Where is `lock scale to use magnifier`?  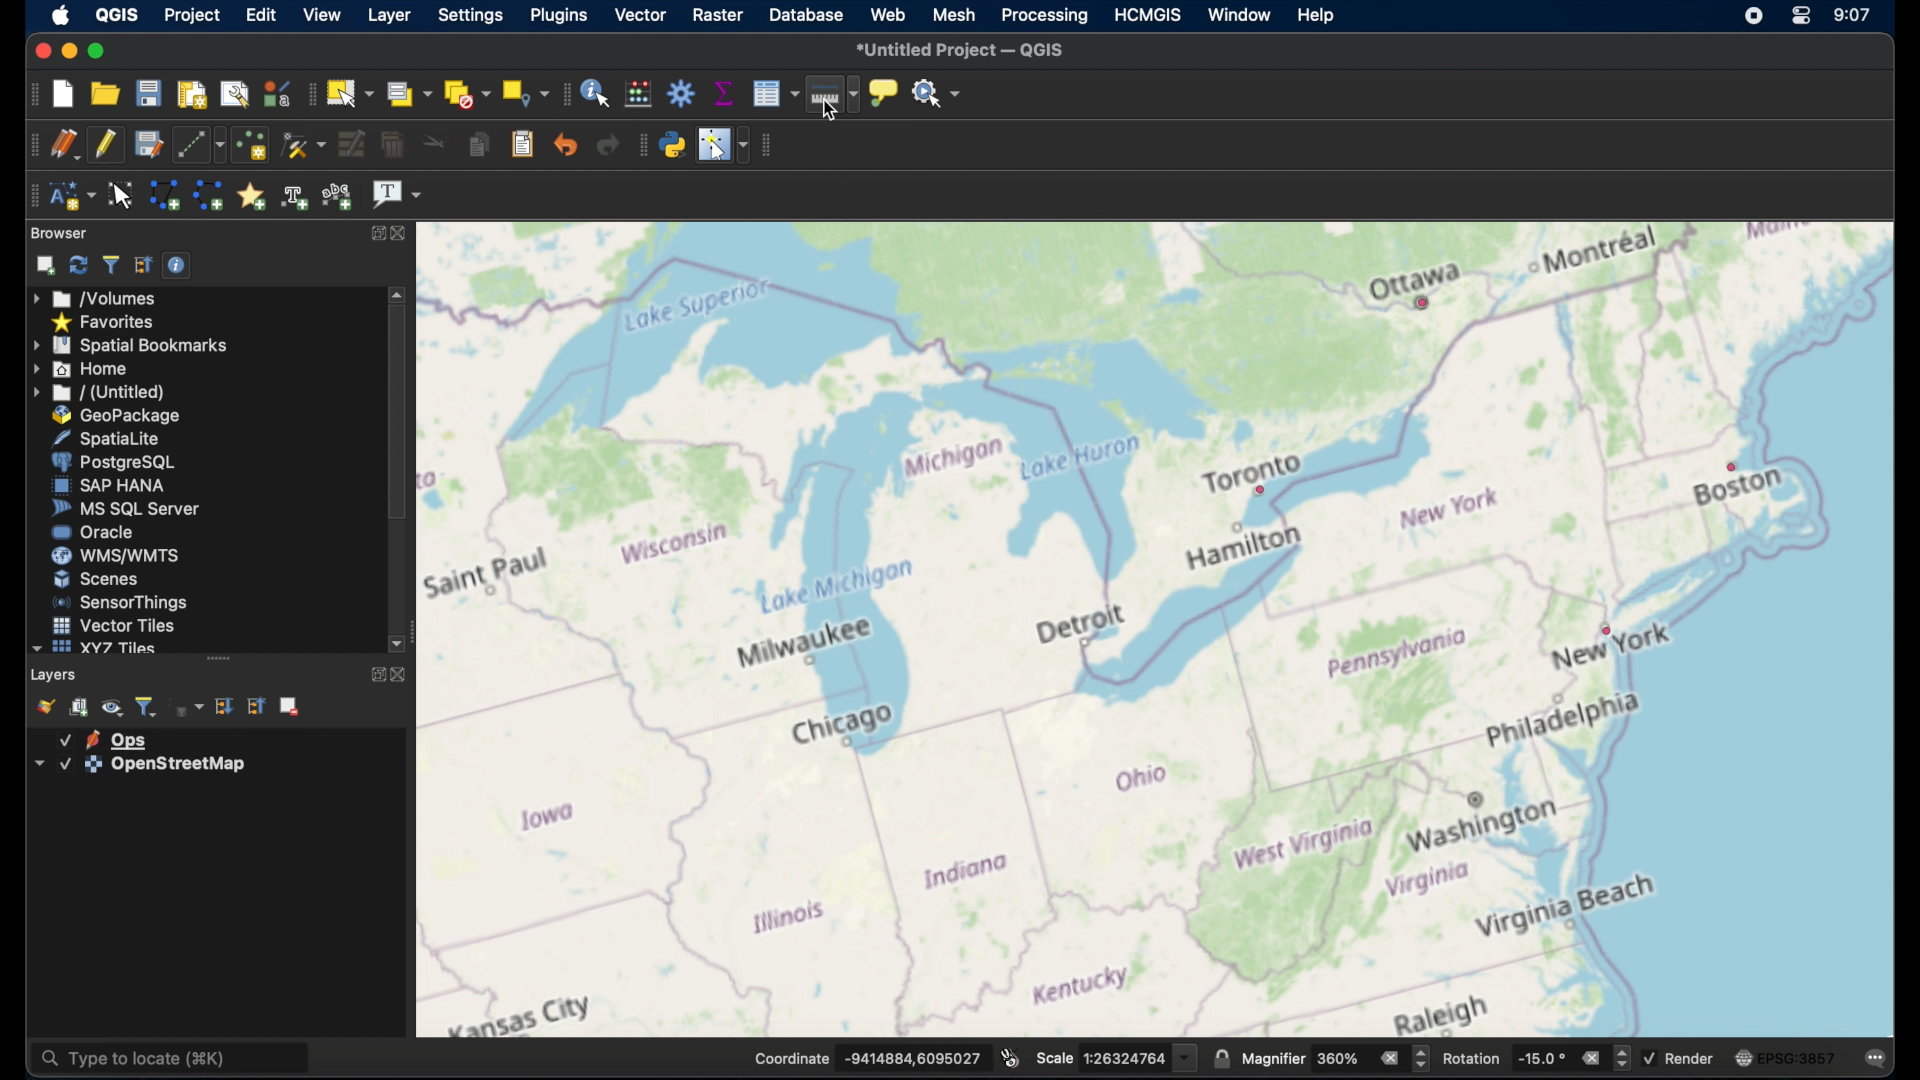
lock scale to use magnifier is located at coordinates (1221, 1059).